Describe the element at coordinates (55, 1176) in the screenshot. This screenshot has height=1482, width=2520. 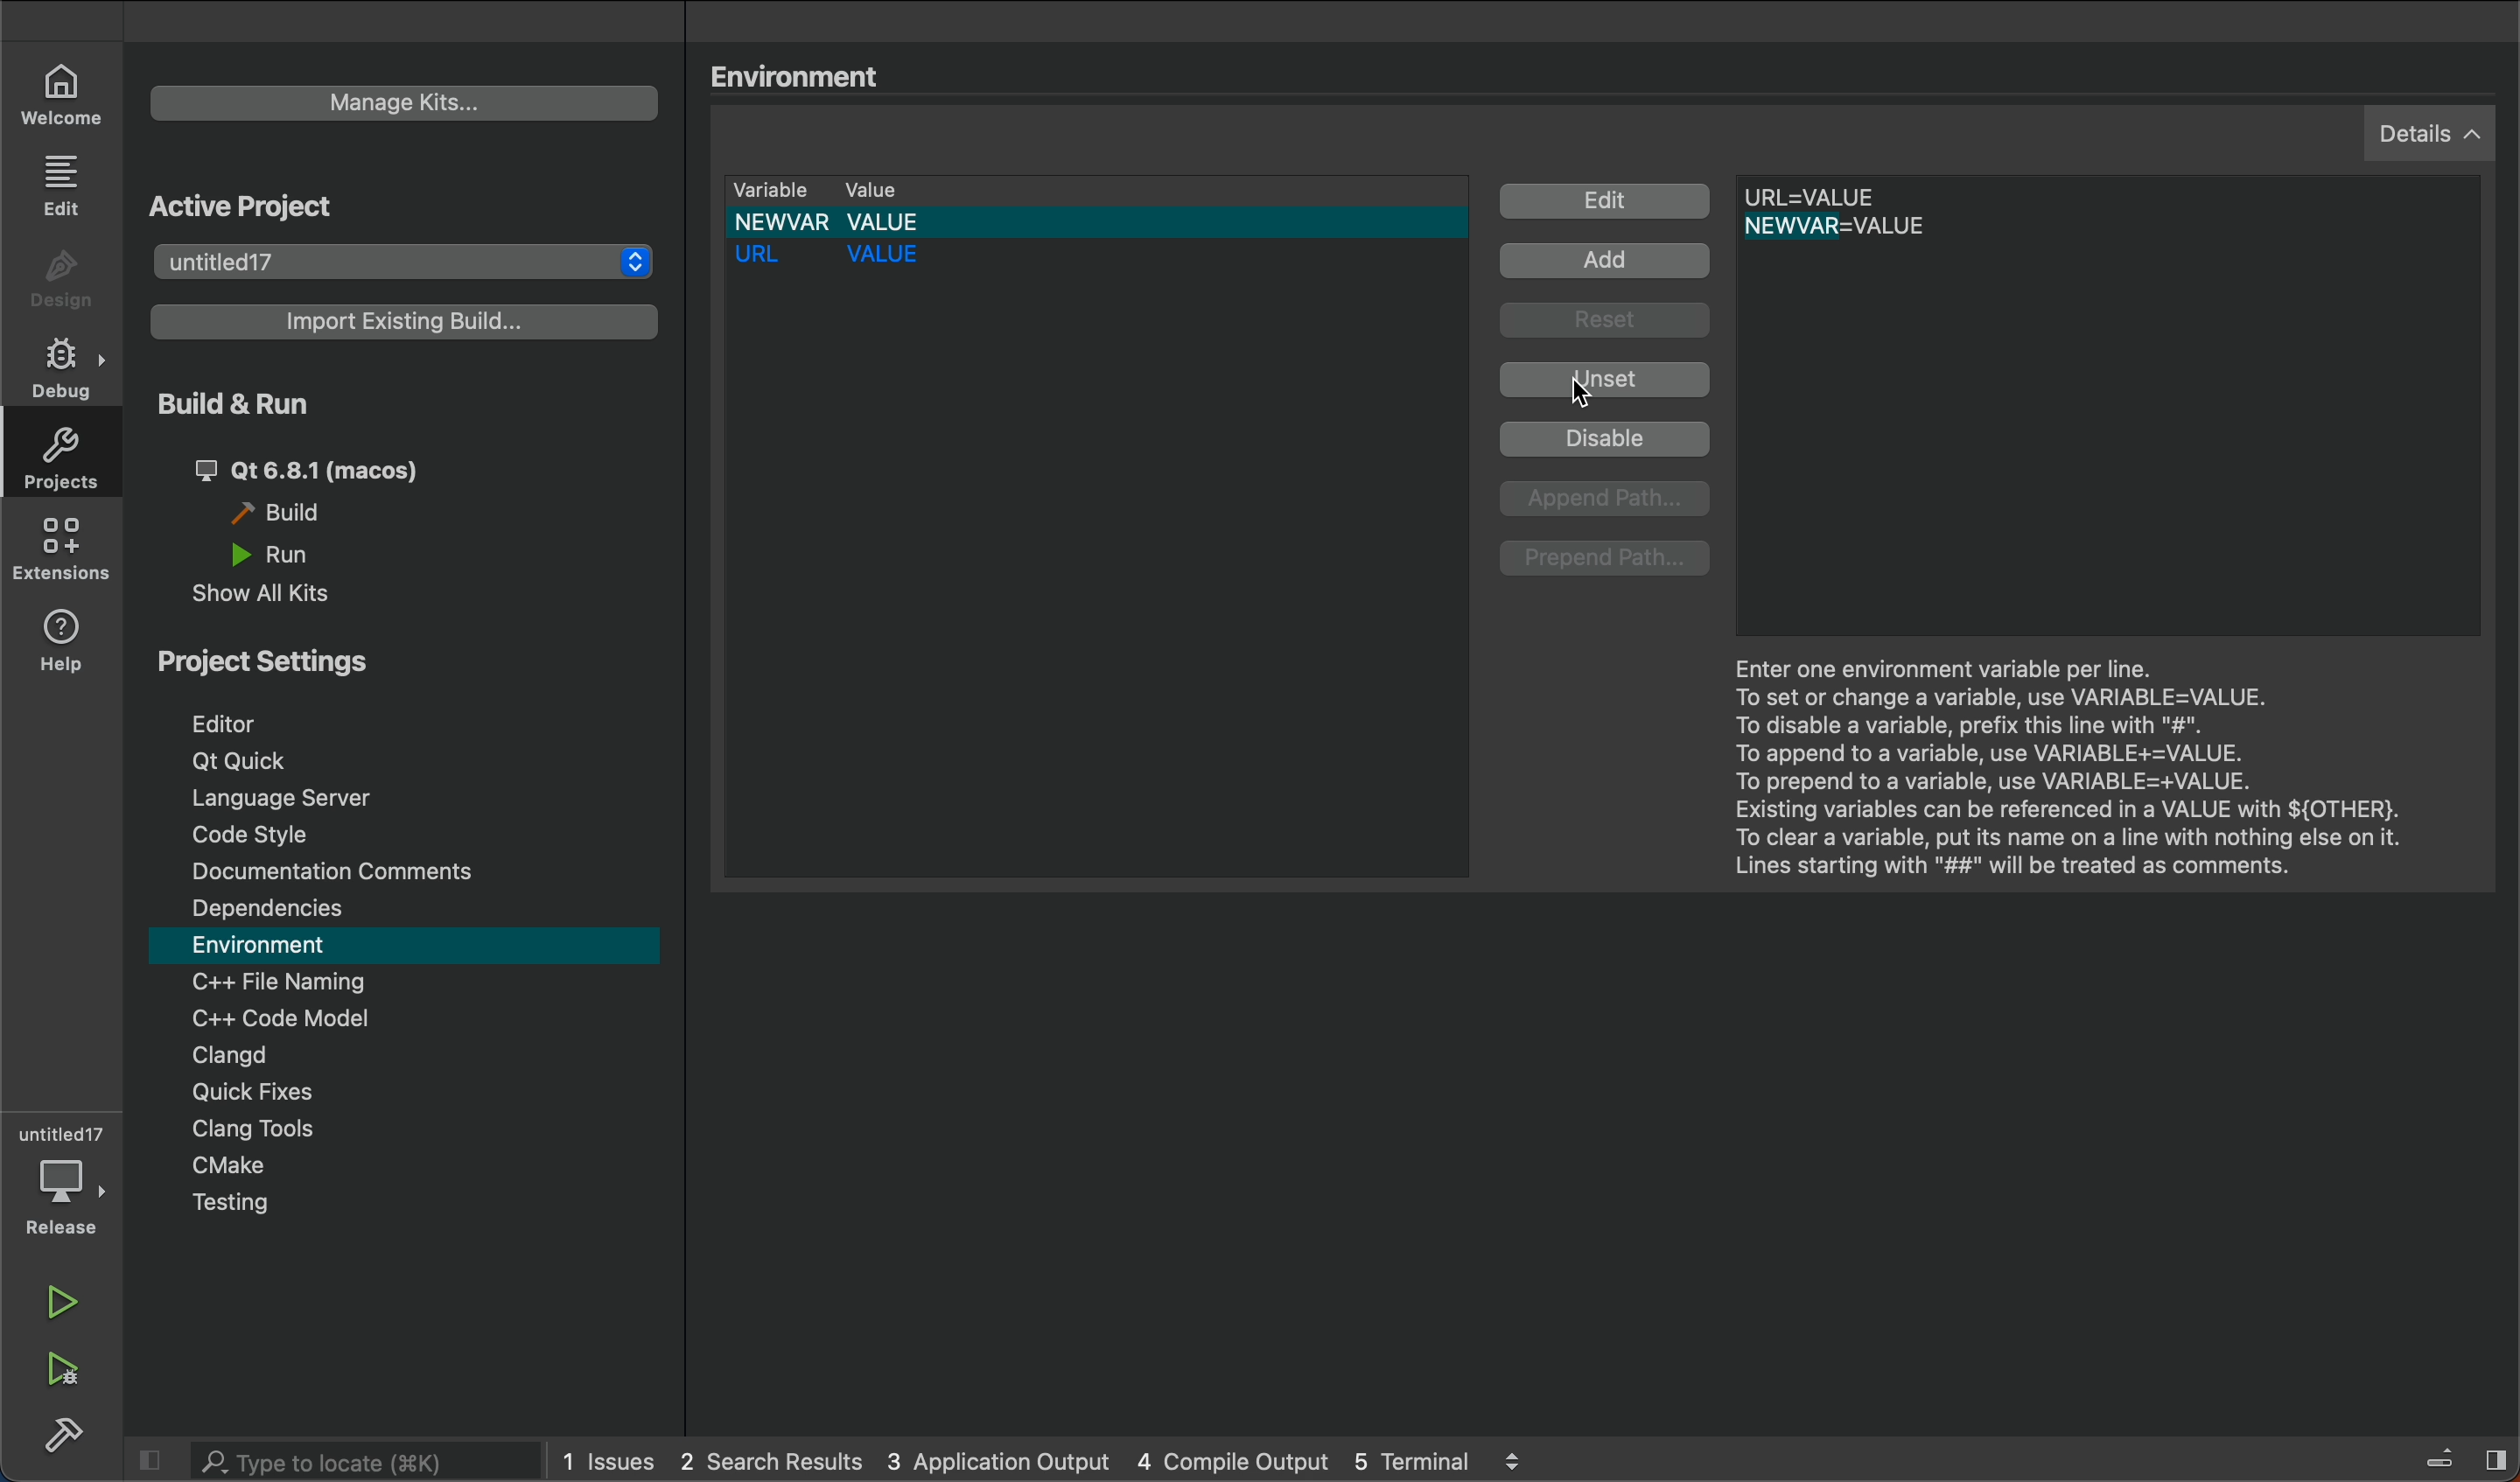
I see `debugger` at that location.